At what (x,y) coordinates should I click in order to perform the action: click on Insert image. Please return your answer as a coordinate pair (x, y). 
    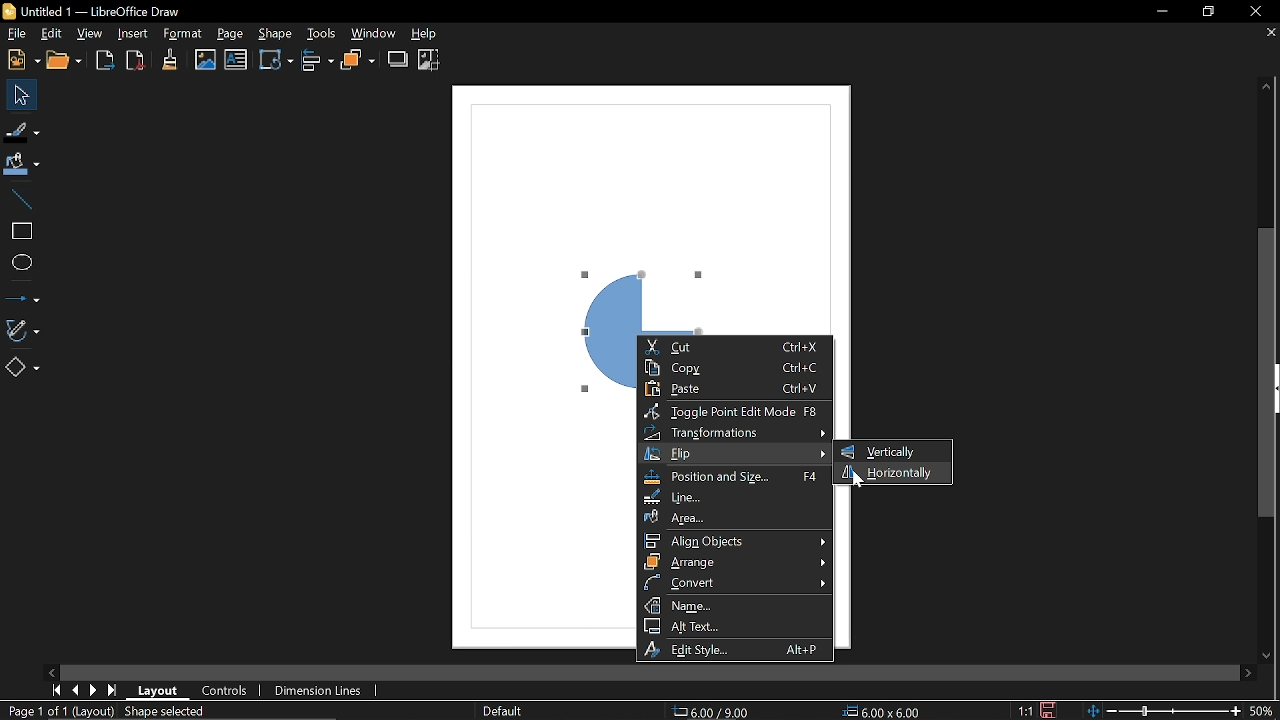
    Looking at the image, I should click on (205, 60).